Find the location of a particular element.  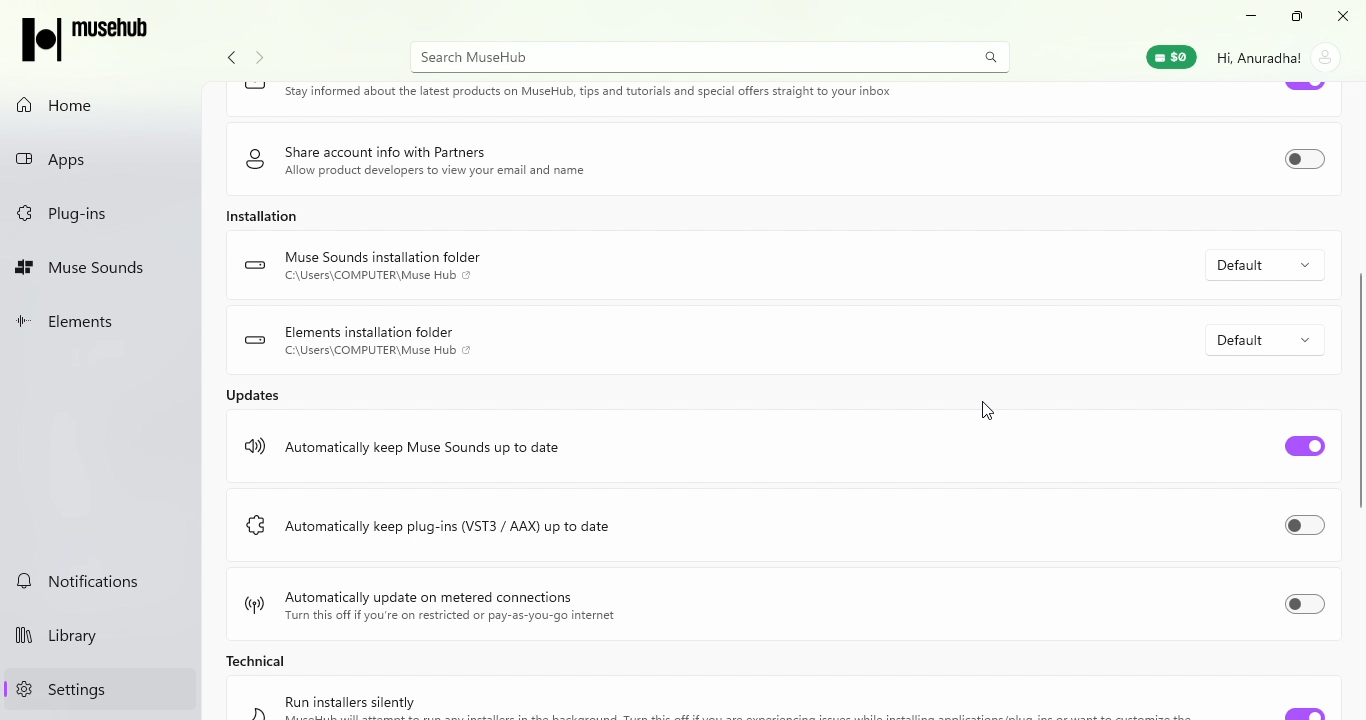

Elements installation folder C:\Users\COMPUTER\Muse Hub  is located at coordinates (379, 341).